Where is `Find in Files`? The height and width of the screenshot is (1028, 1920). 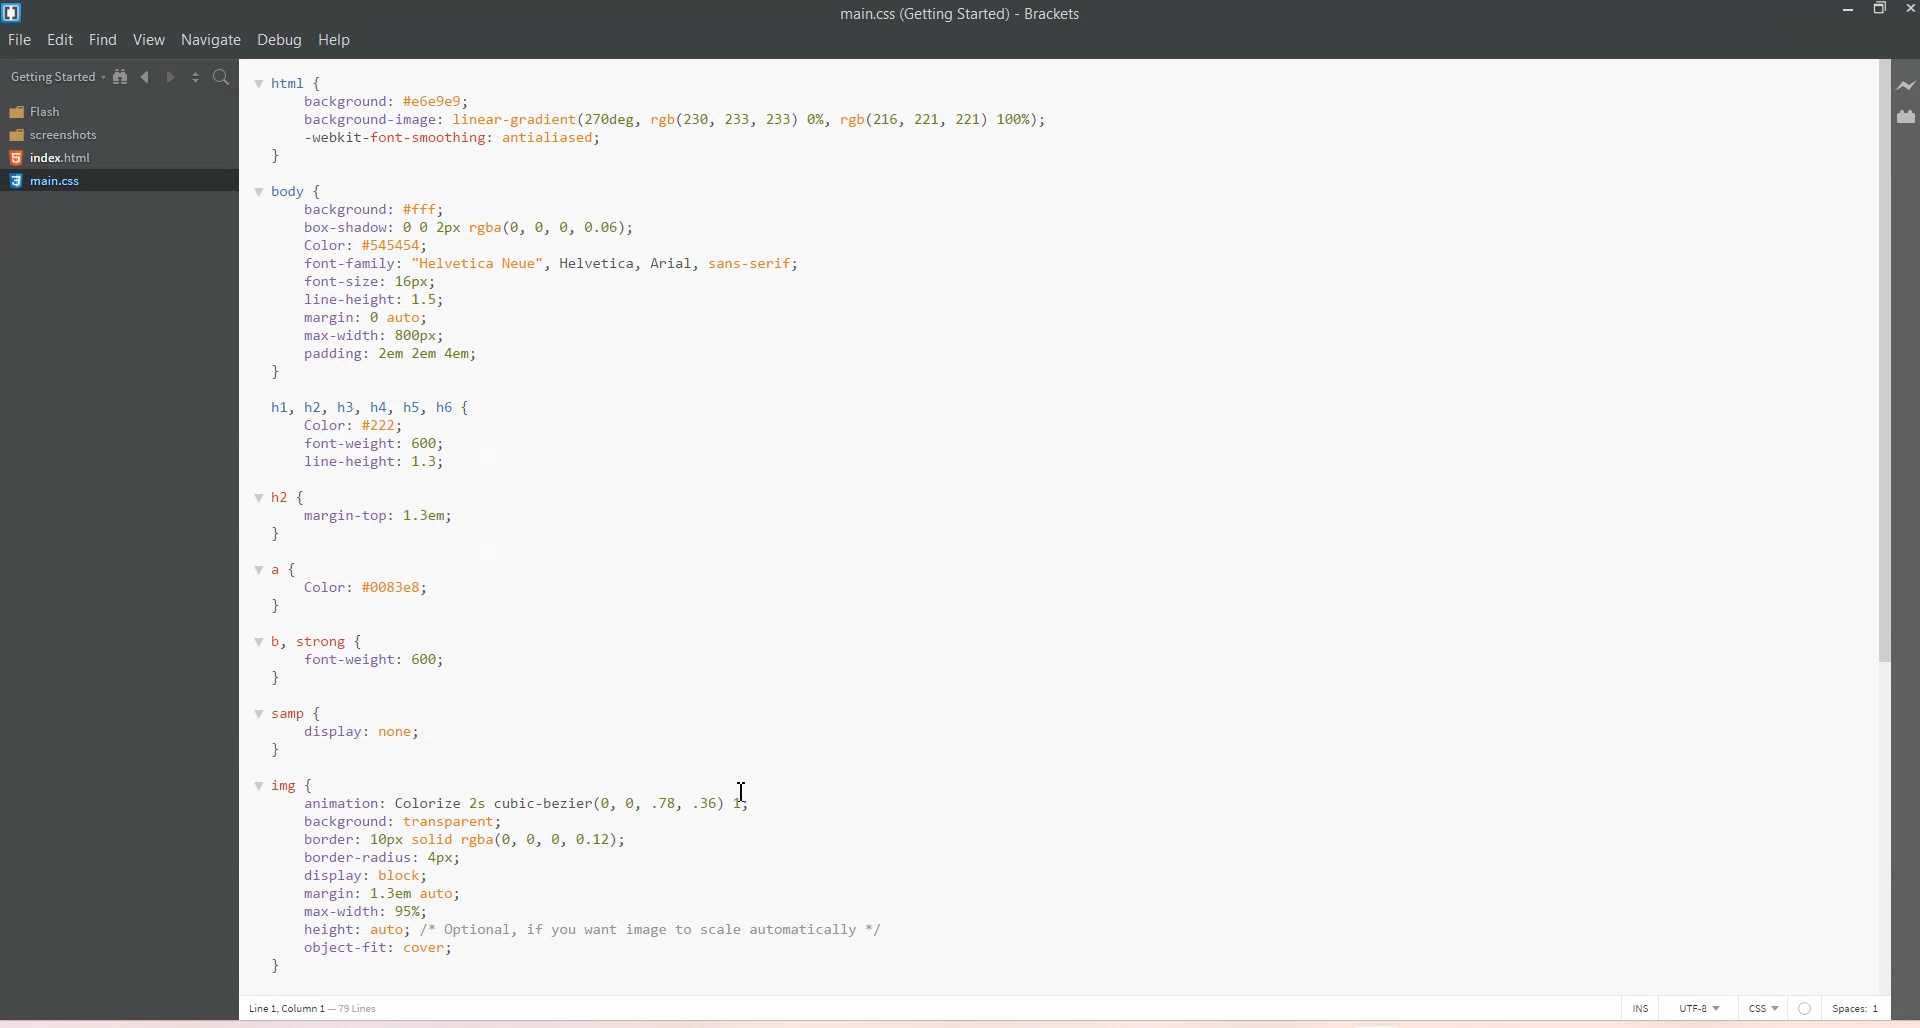
Find in Files is located at coordinates (222, 78).